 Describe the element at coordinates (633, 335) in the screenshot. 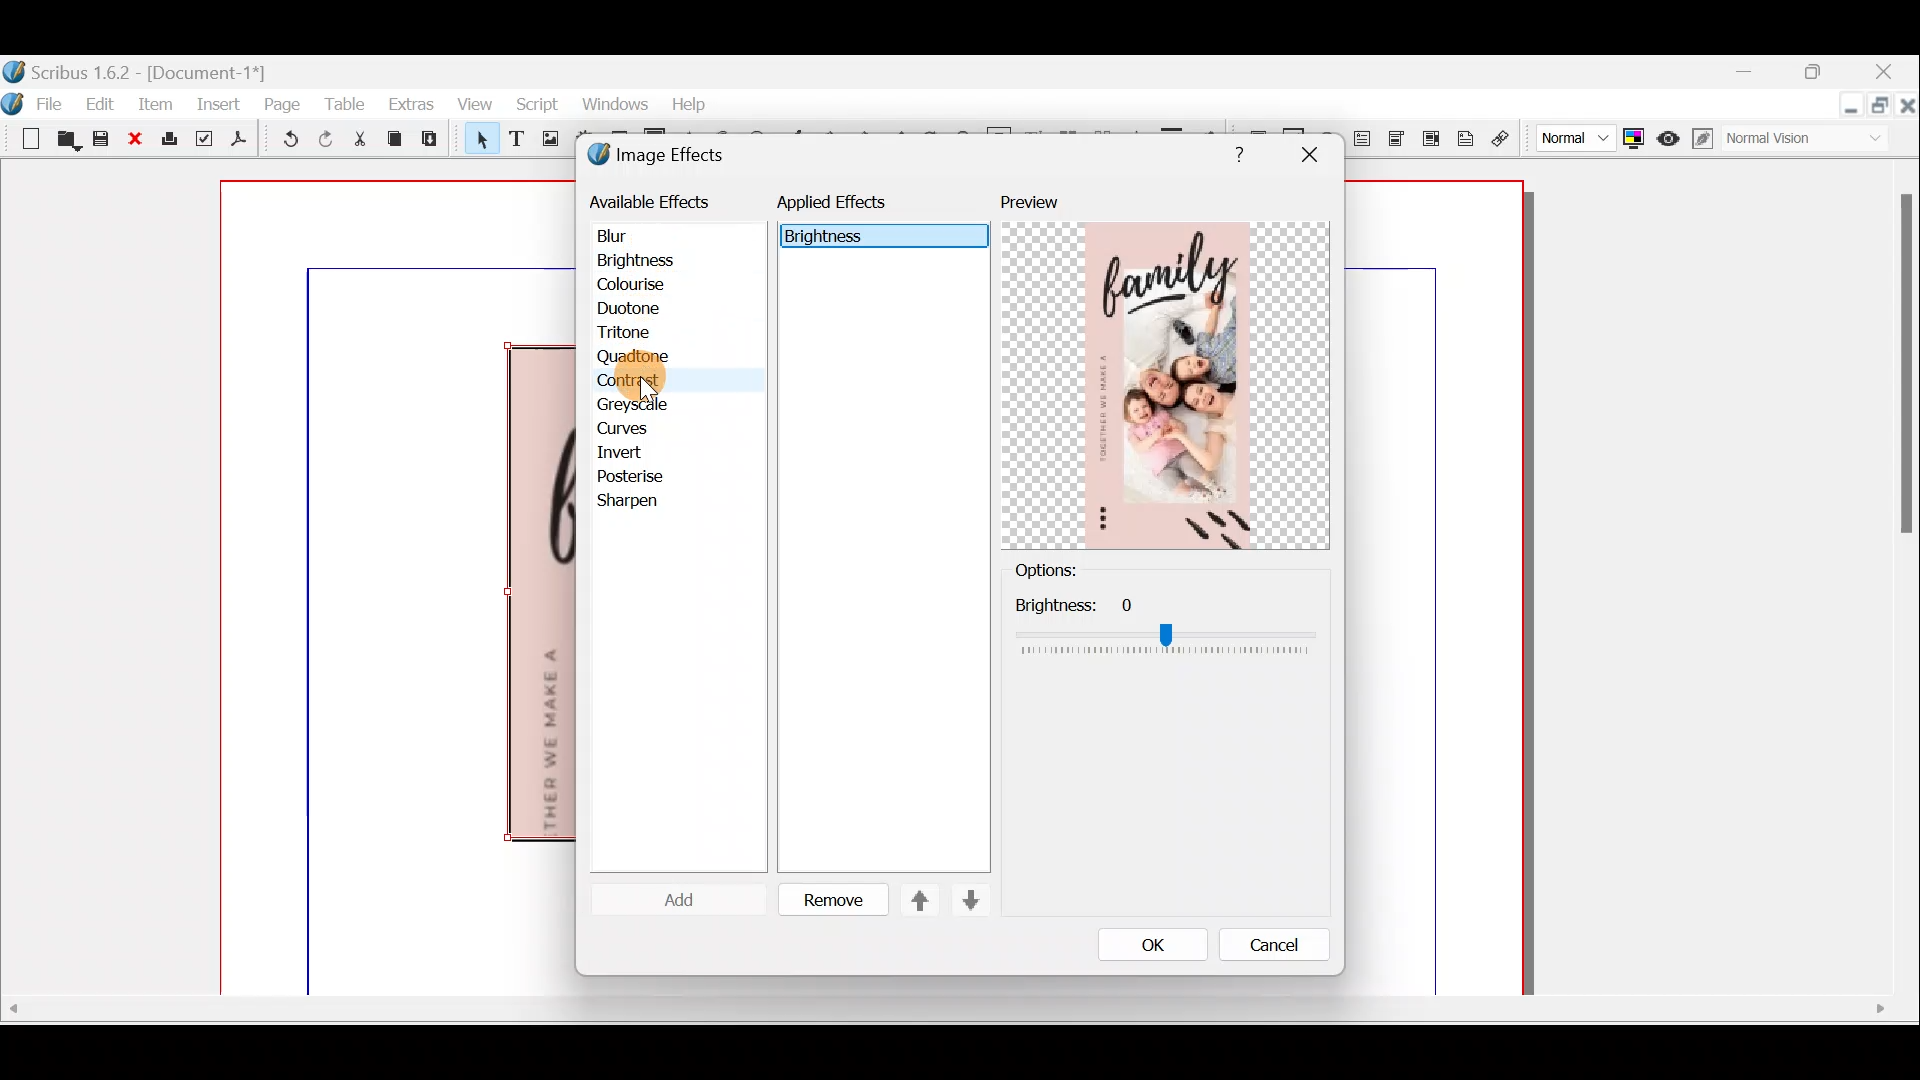

I see `Tritone` at that location.